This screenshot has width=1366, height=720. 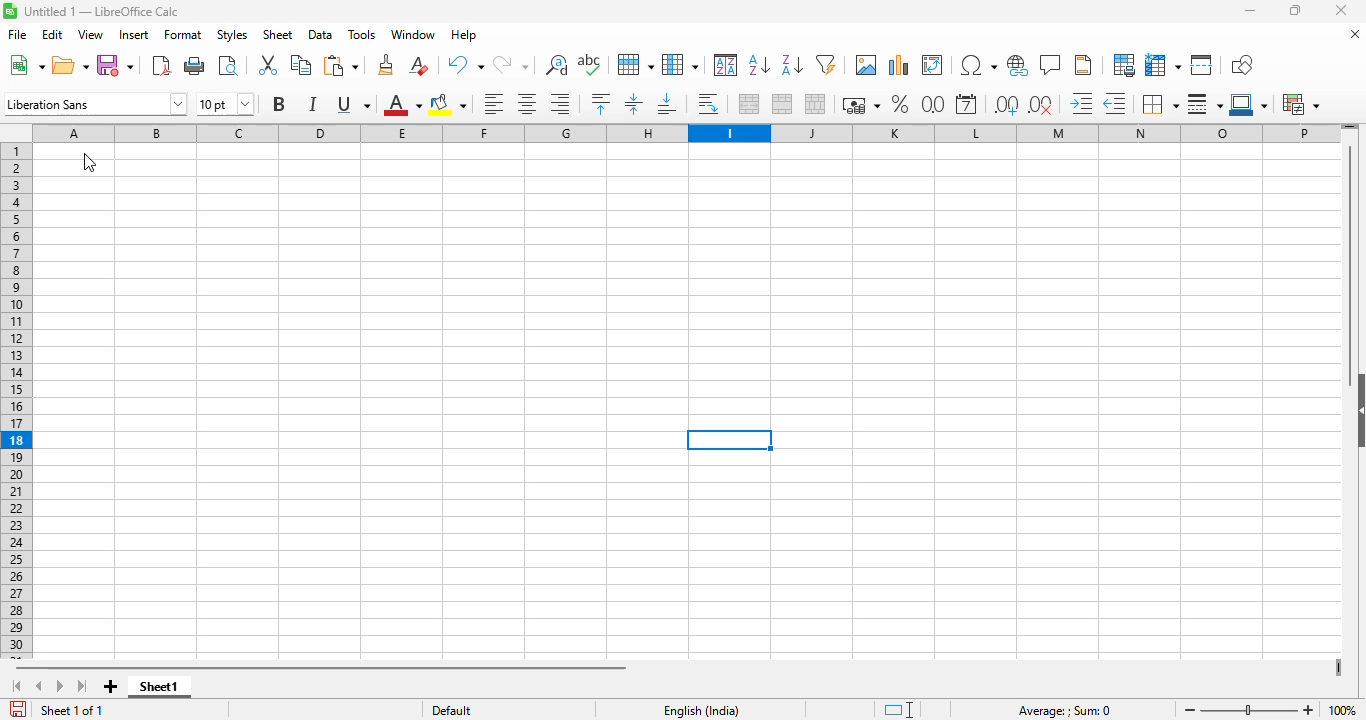 What do you see at coordinates (95, 103) in the screenshot?
I see `font name` at bounding box center [95, 103].